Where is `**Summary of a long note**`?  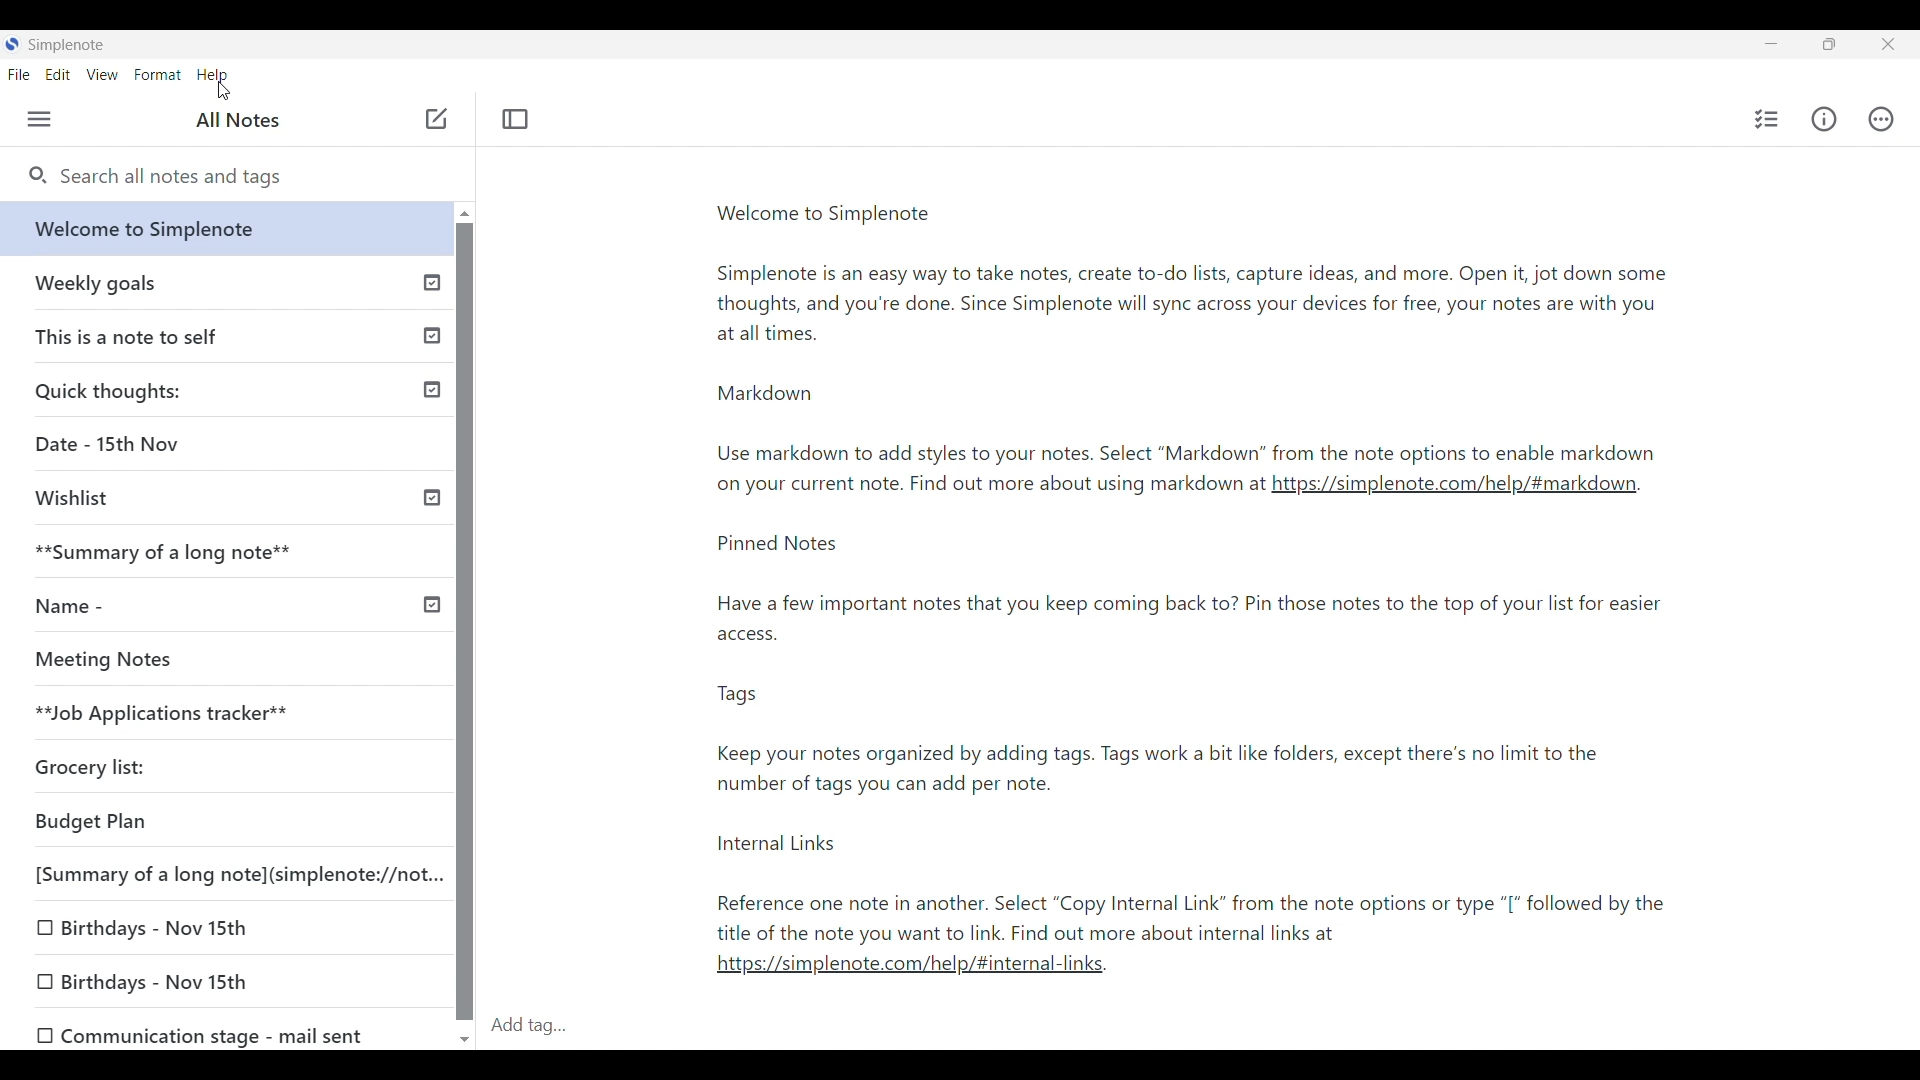
**Summary of a long note** is located at coordinates (167, 552).